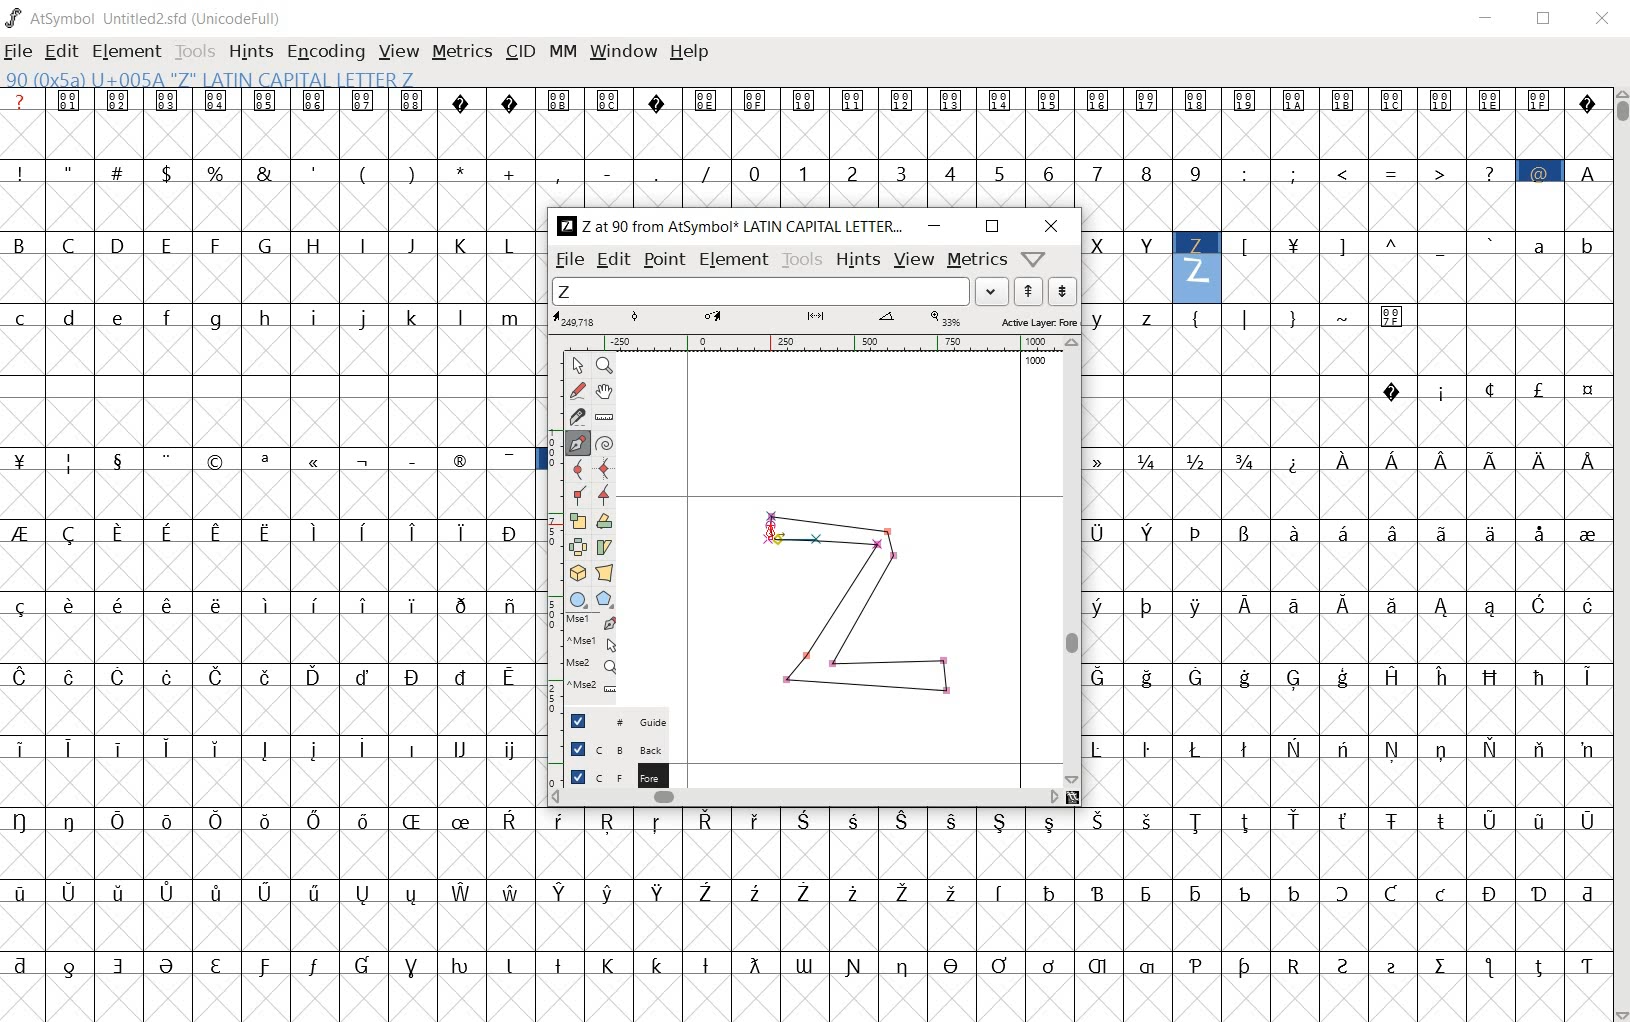  I want to click on restore down, so click(992, 226).